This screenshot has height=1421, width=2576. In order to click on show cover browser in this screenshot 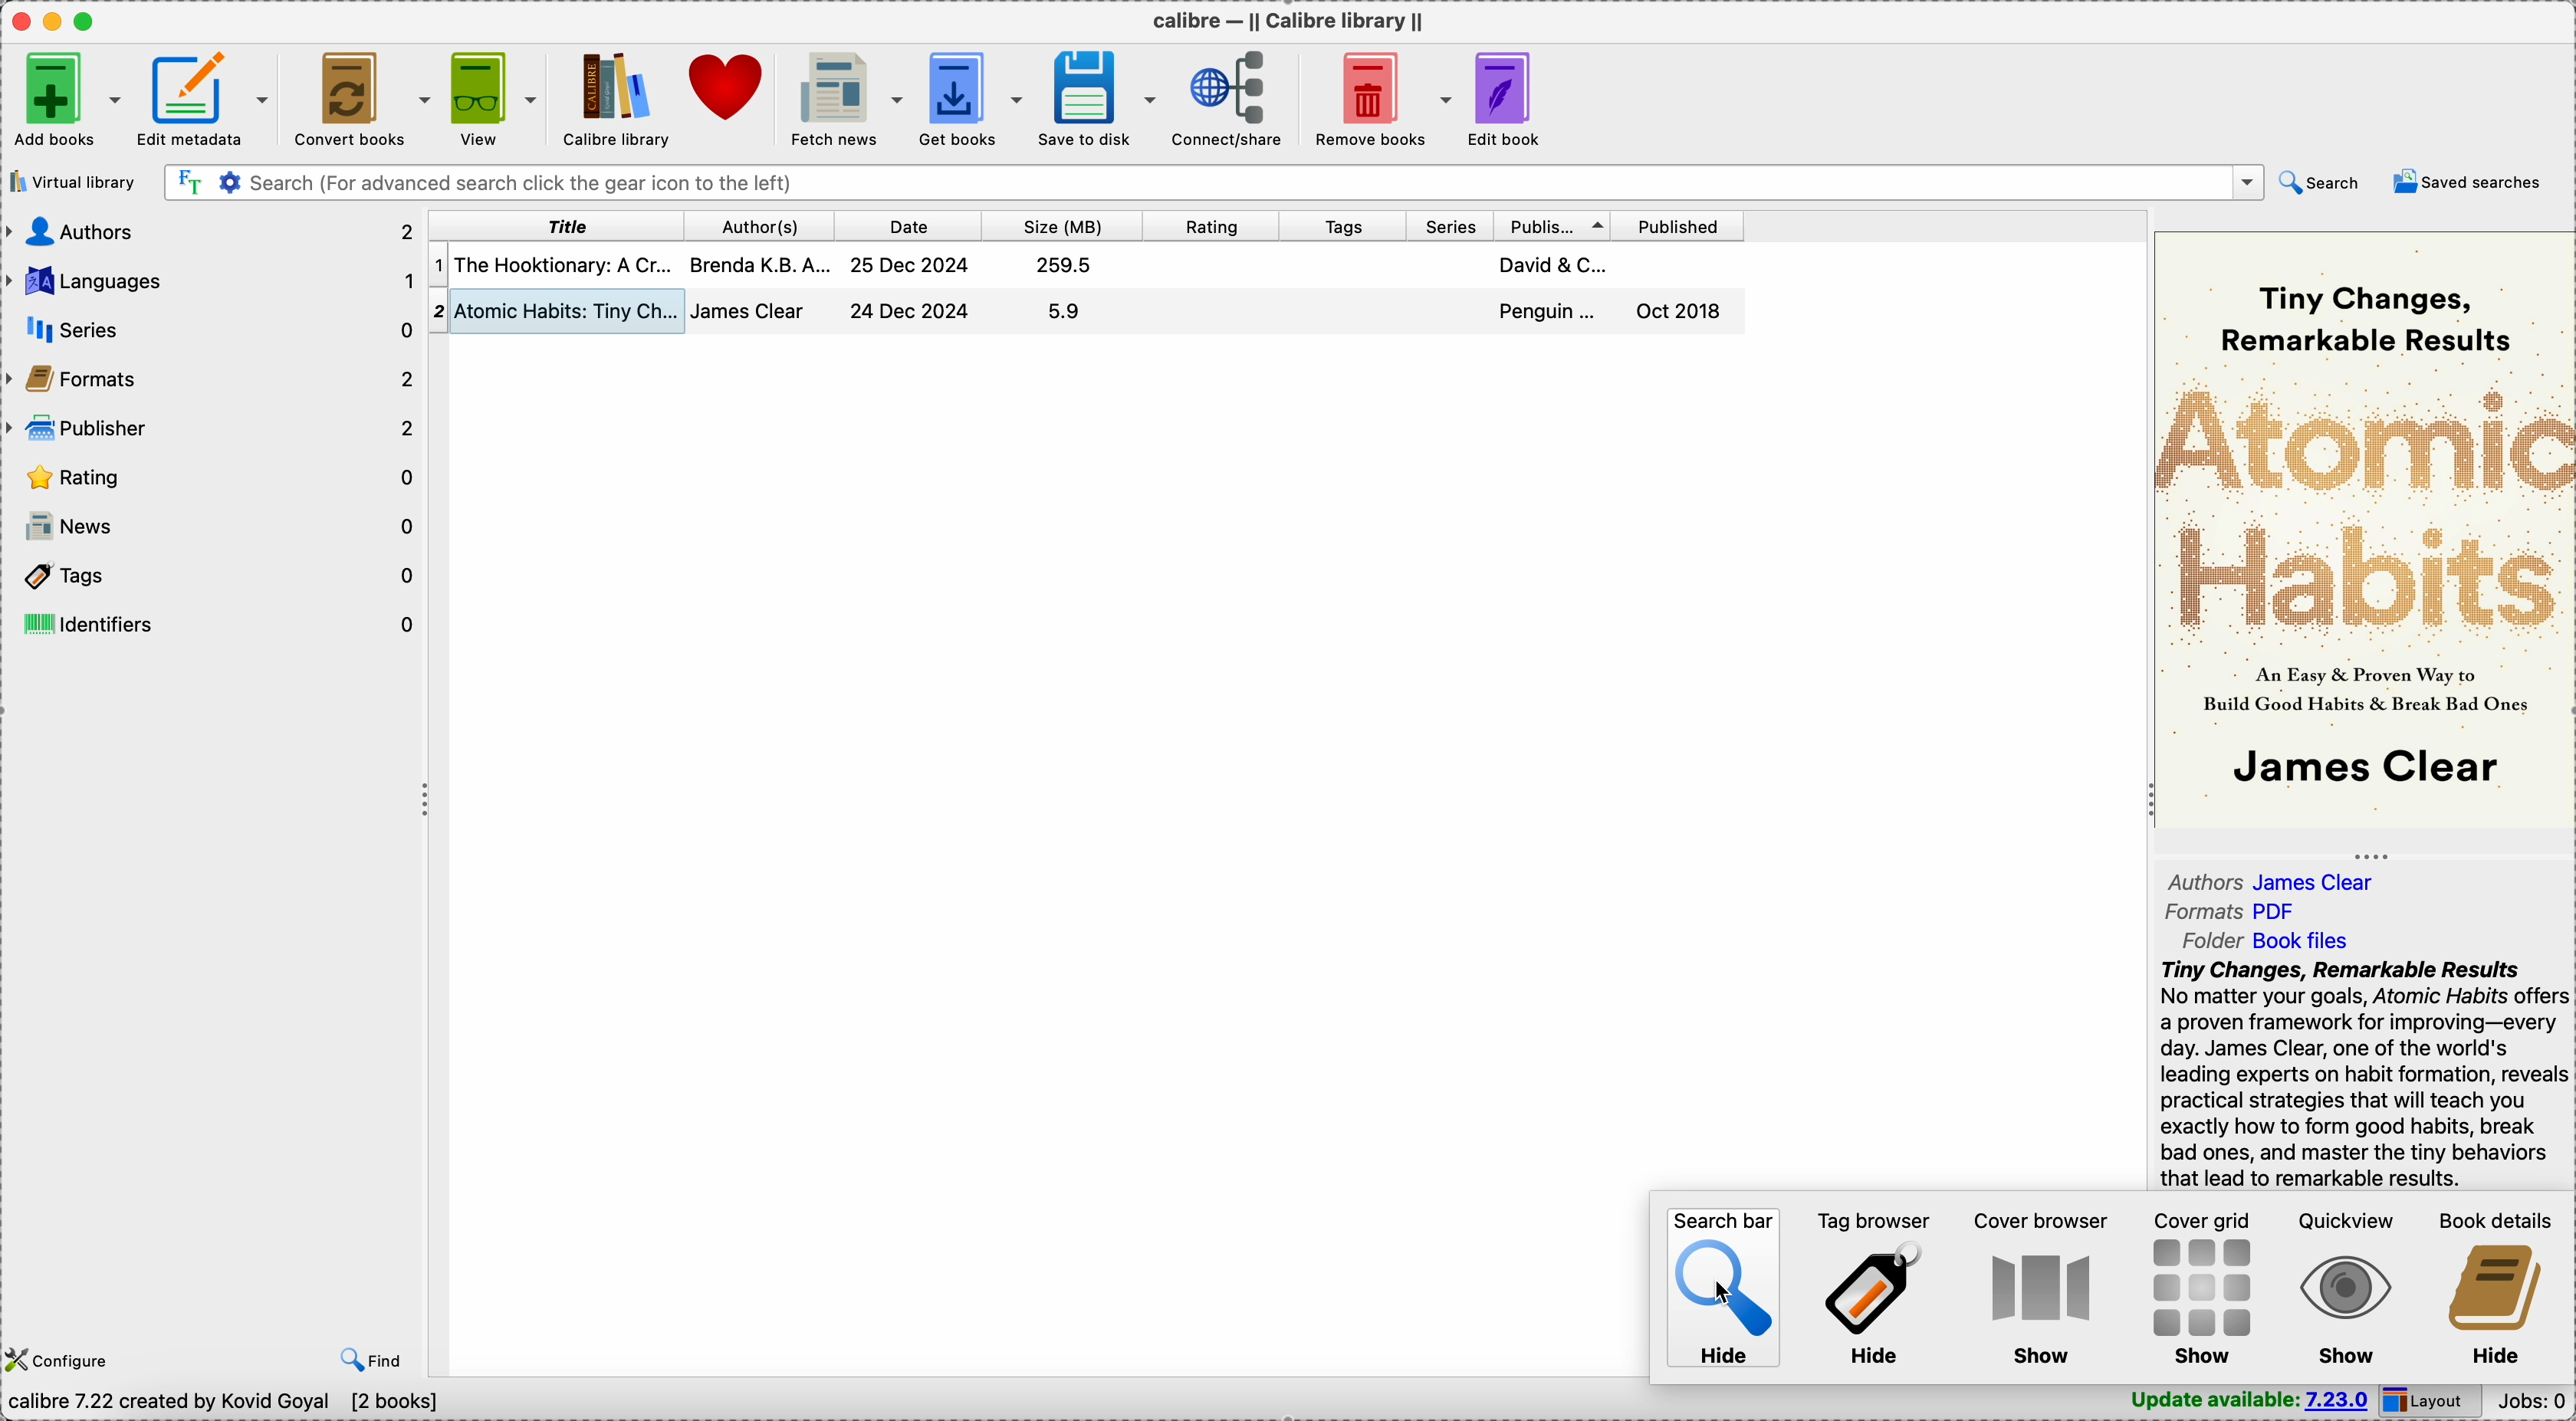, I will do `click(2032, 1291)`.